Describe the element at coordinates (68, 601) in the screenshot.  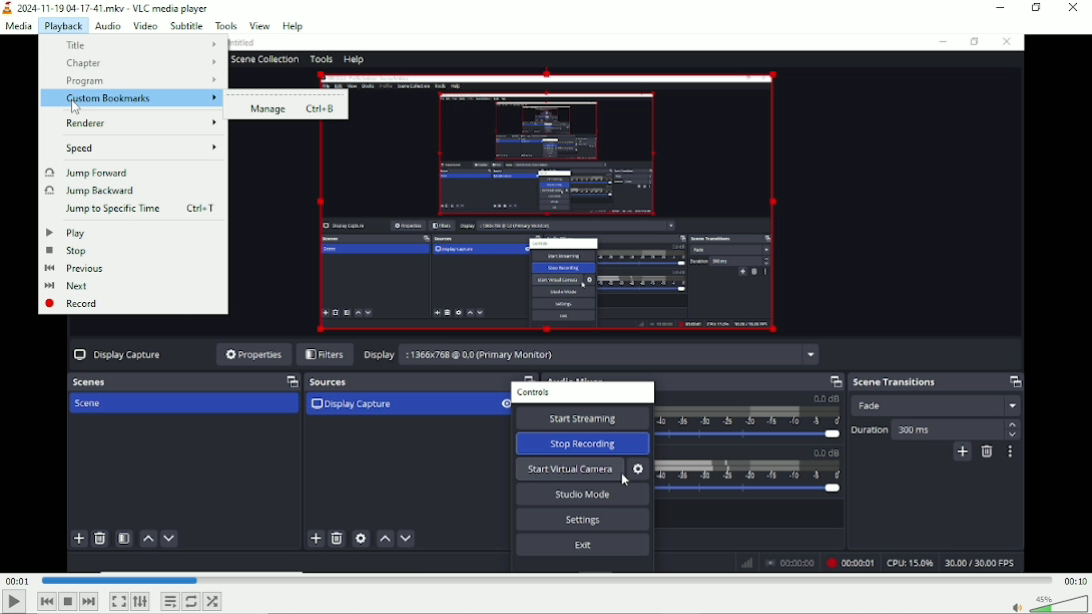
I see `Stop playback` at that location.